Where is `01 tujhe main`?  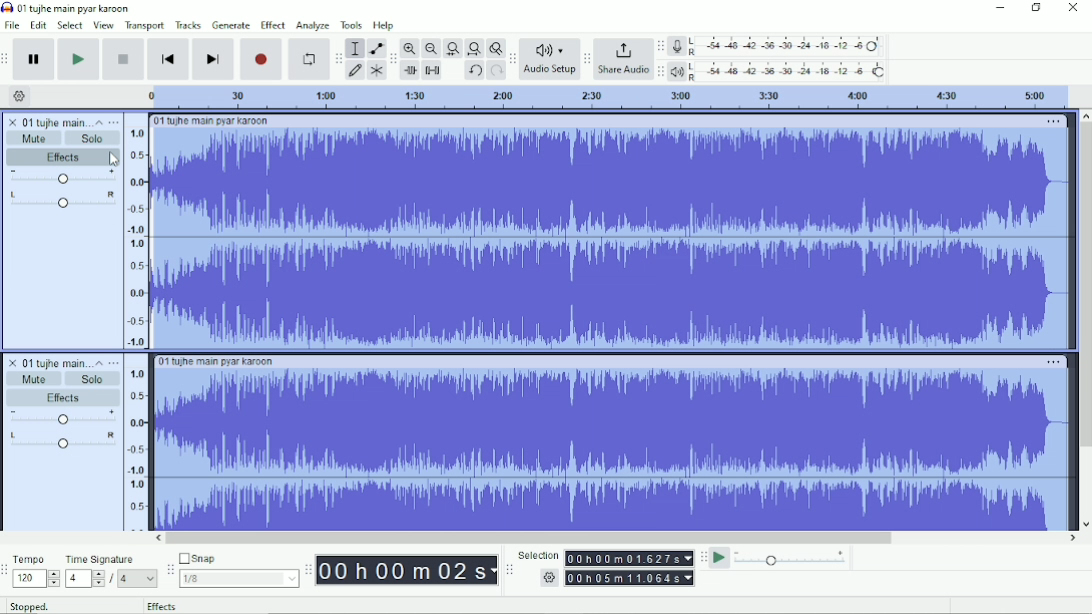
01 tujhe main is located at coordinates (55, 361).